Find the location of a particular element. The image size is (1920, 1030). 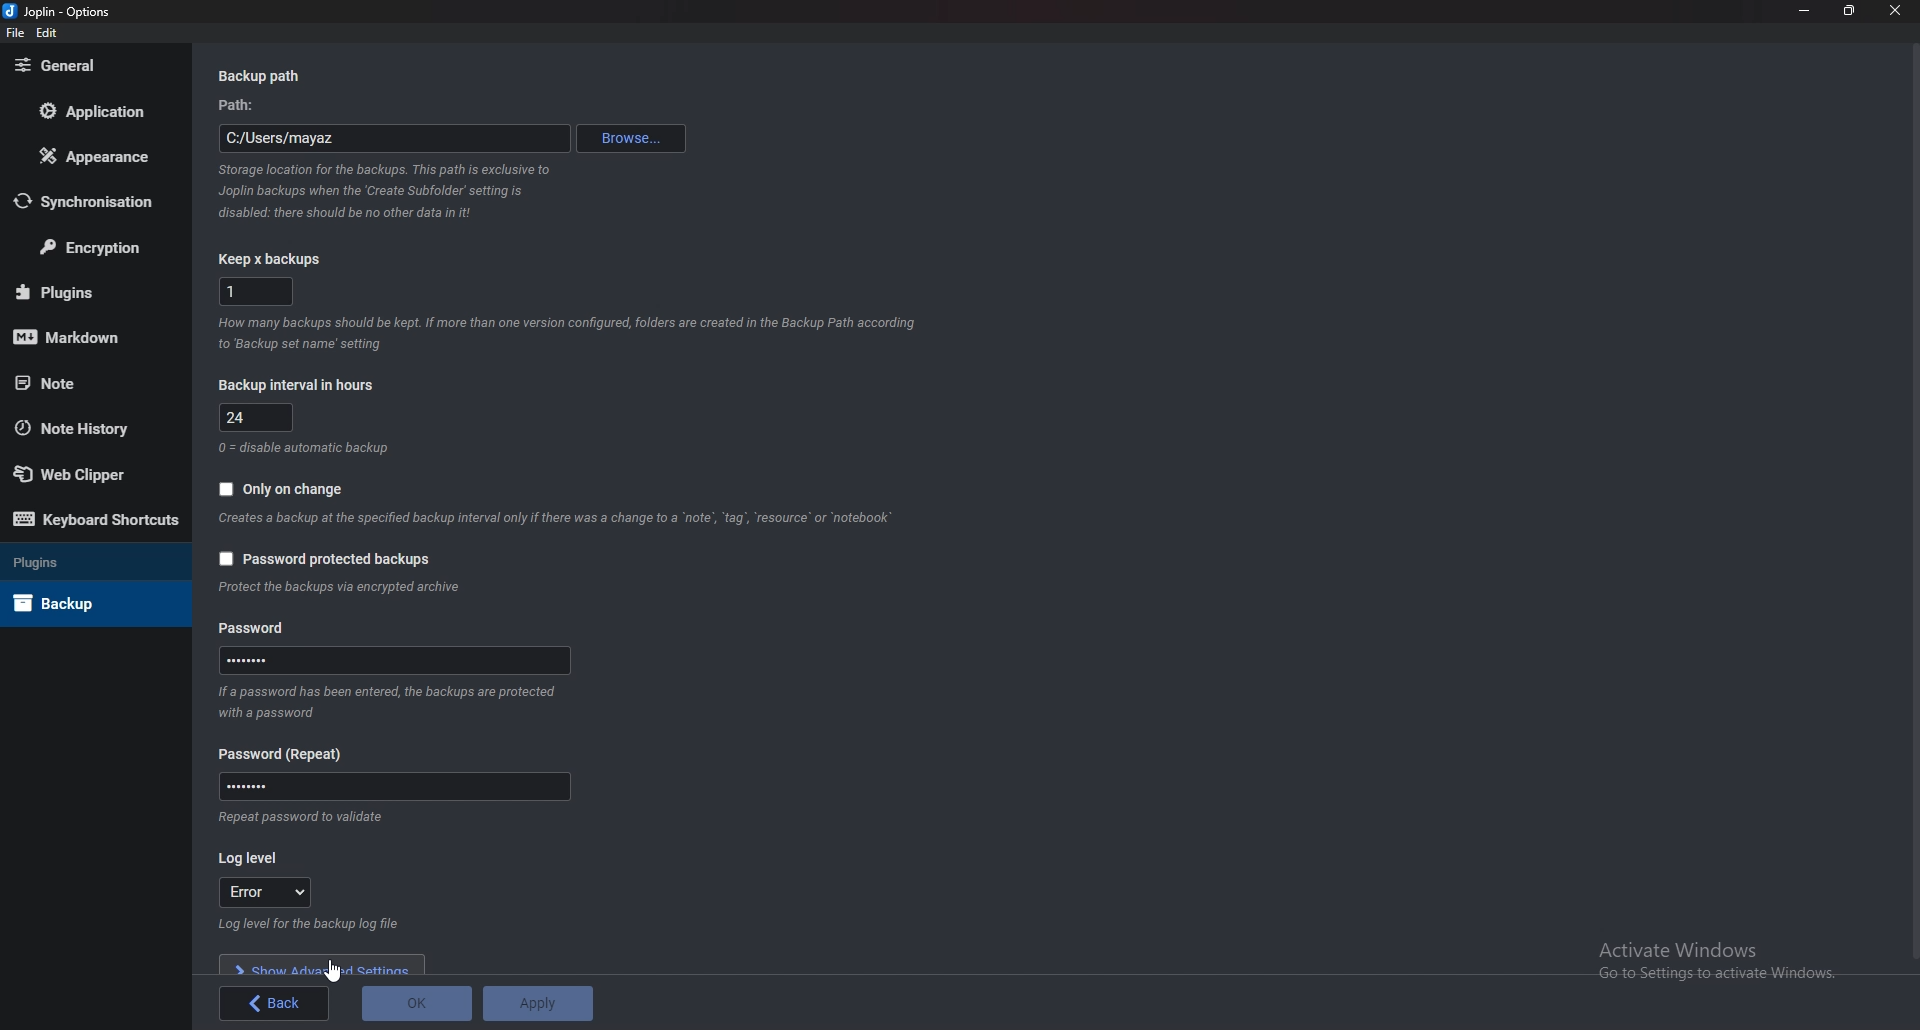

Password is located at coordinates (394, 787).